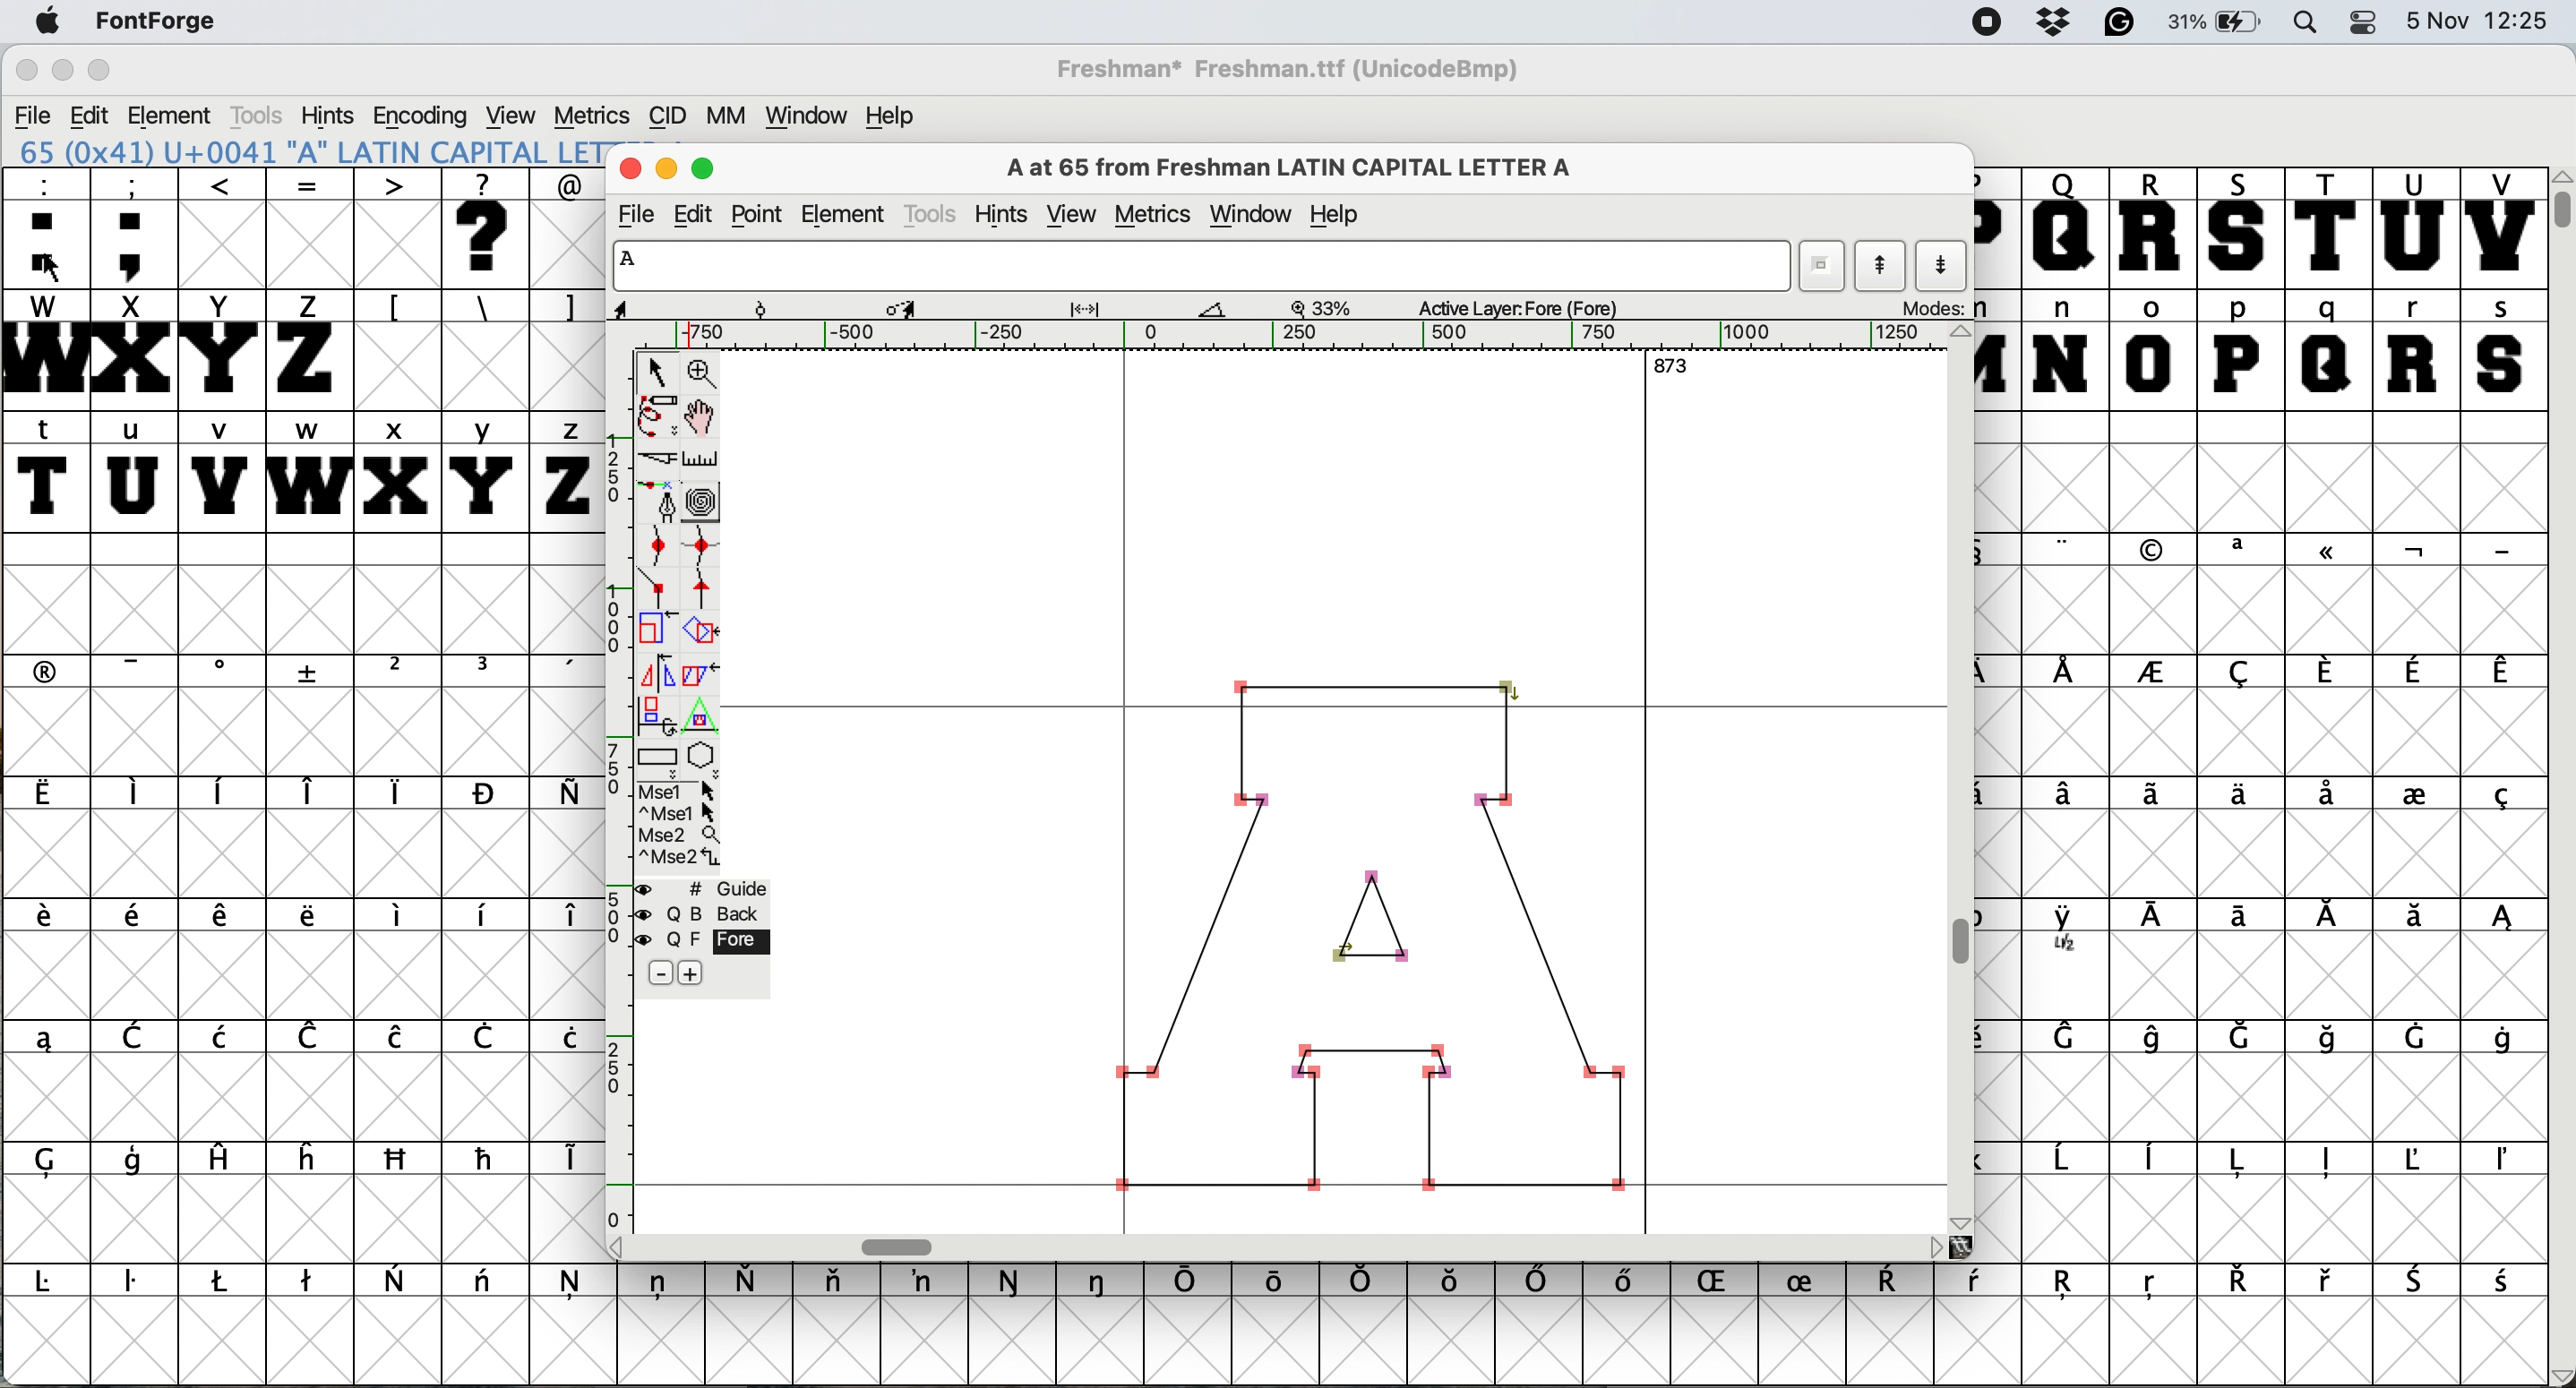 Image resolution: width=2576 pixels, height=1388 pixels. What do you see at coordinates (397, 307) in the screenshot?
I see `[` at bounding box center [397, 307].